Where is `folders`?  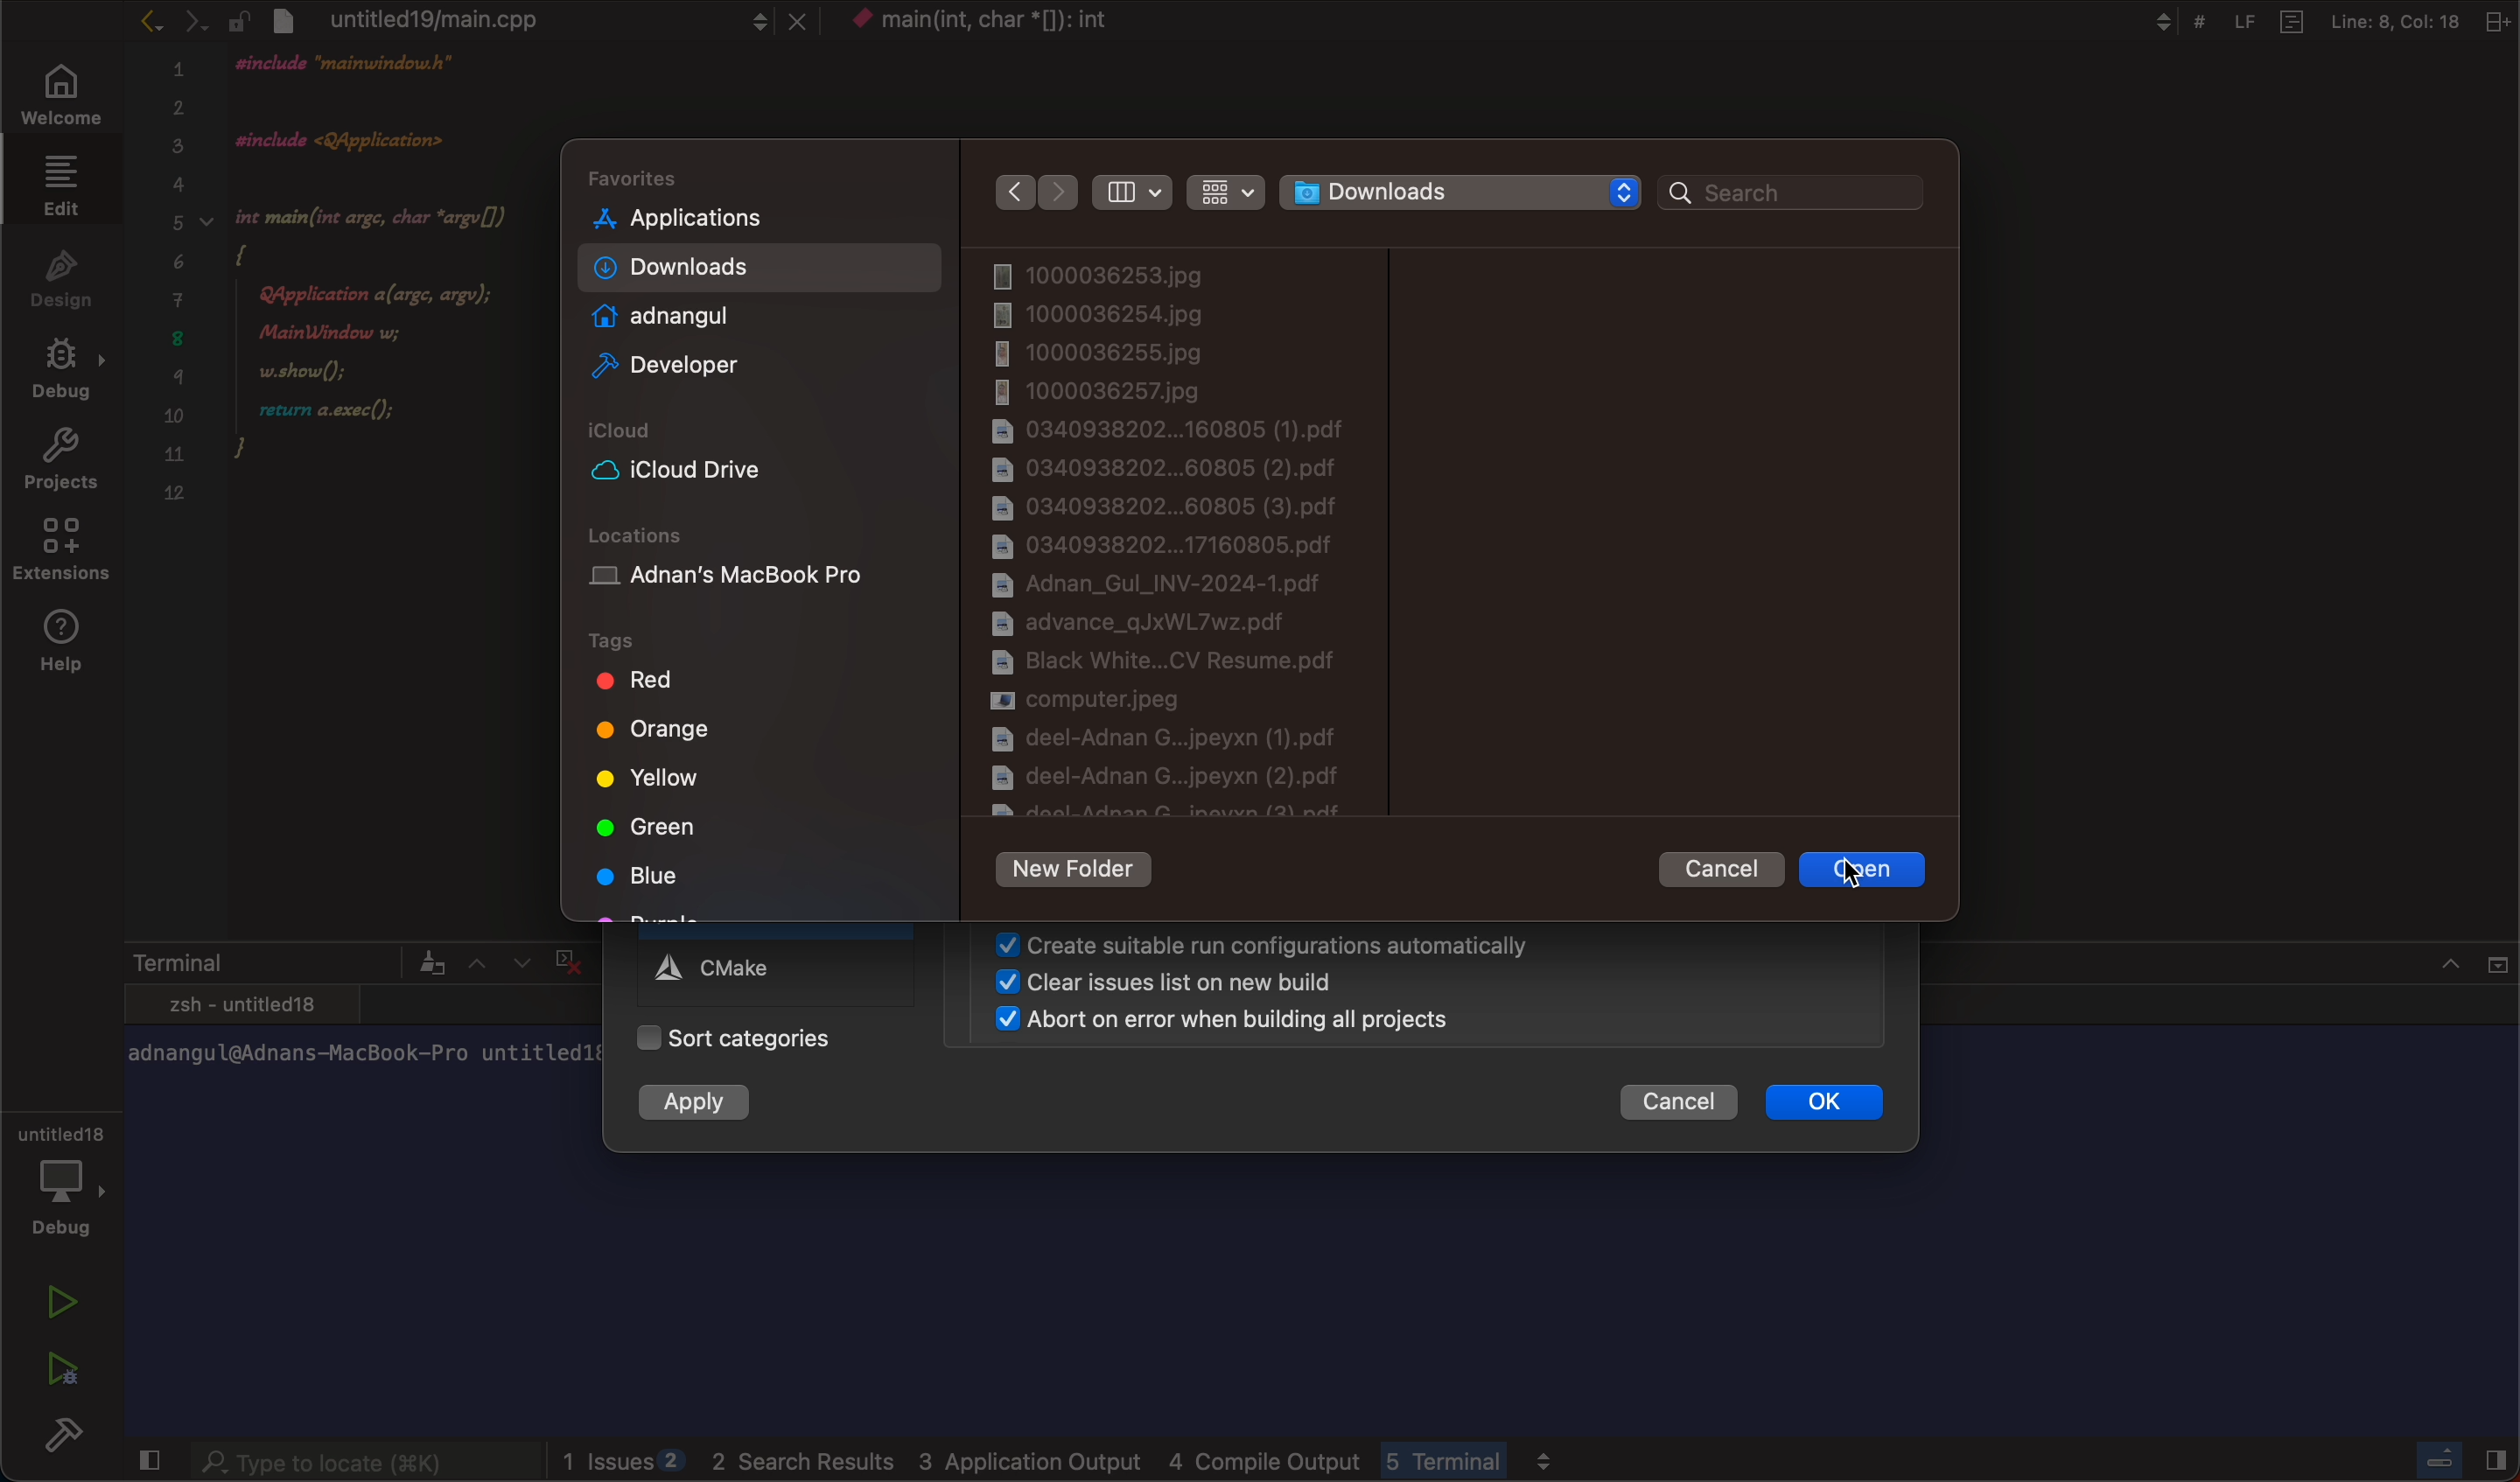
folders is located at coordinates (763, 275).